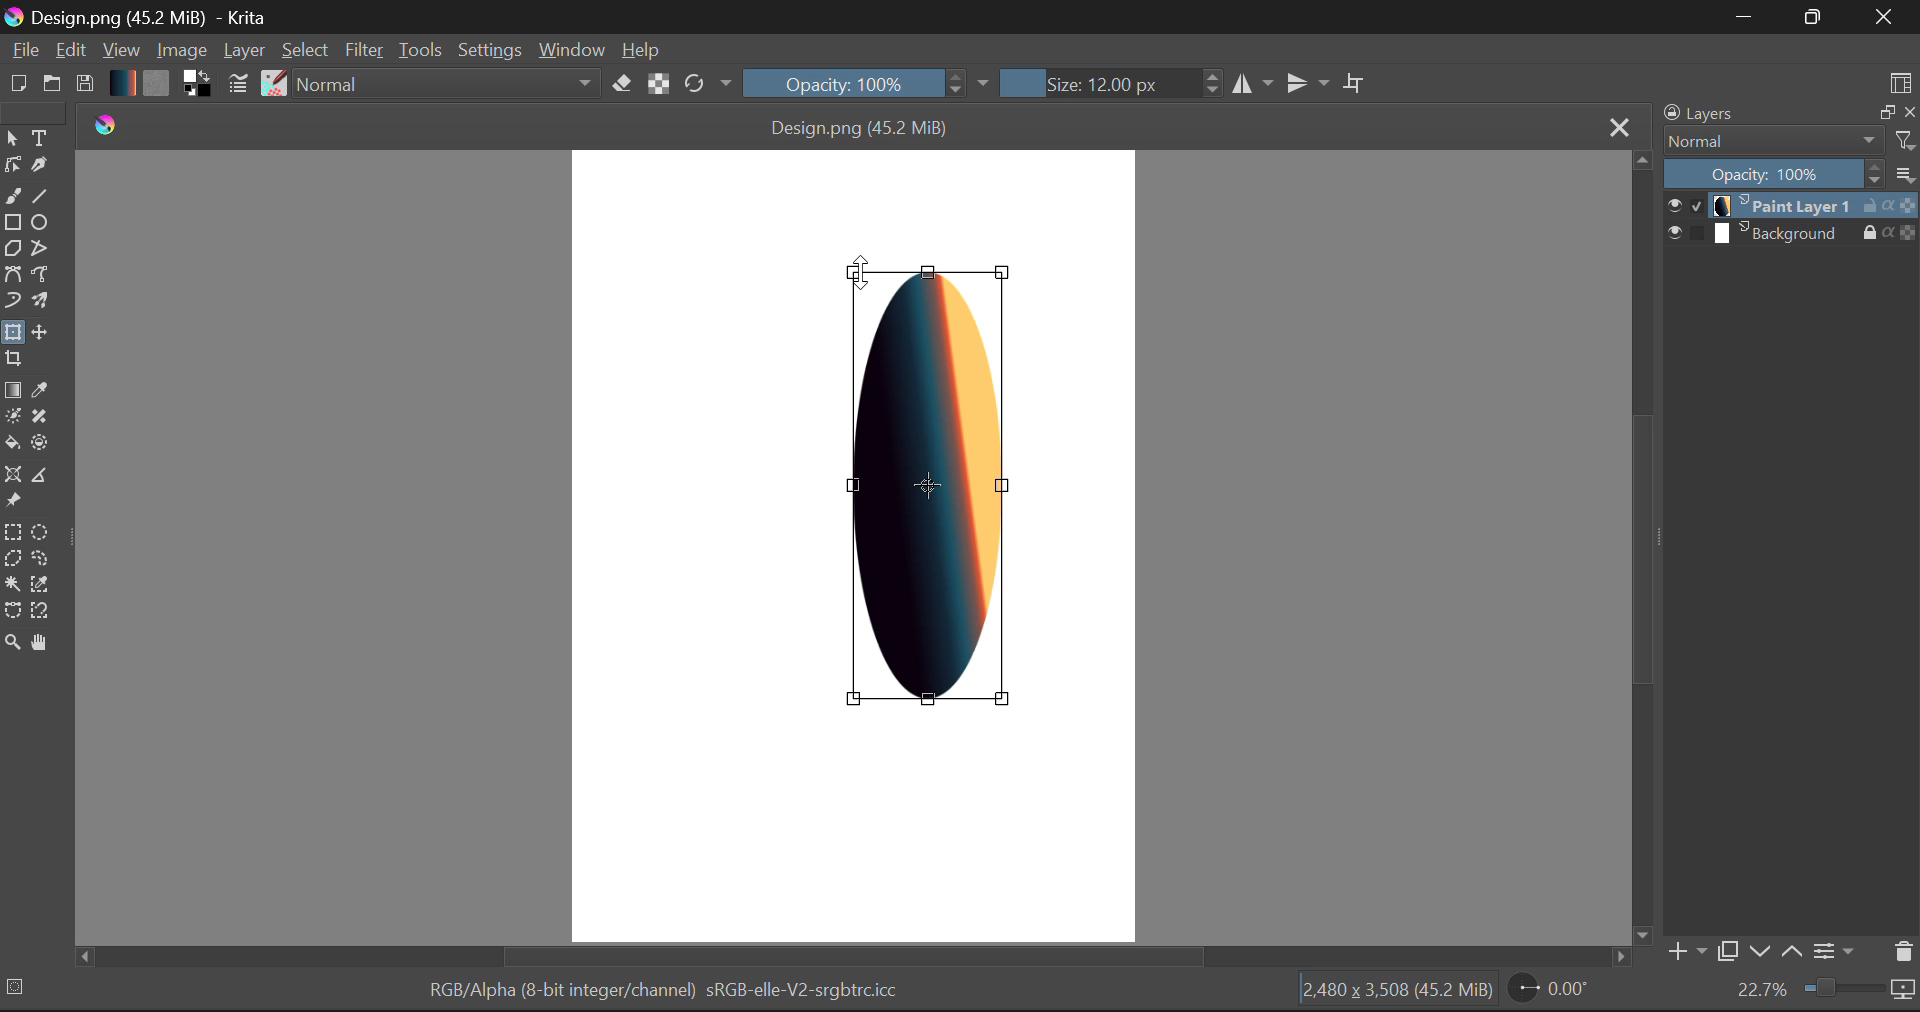 The width and height of the screenshot is (1920, 1012). I want to click on Assistant Tool, so click(13, 475).